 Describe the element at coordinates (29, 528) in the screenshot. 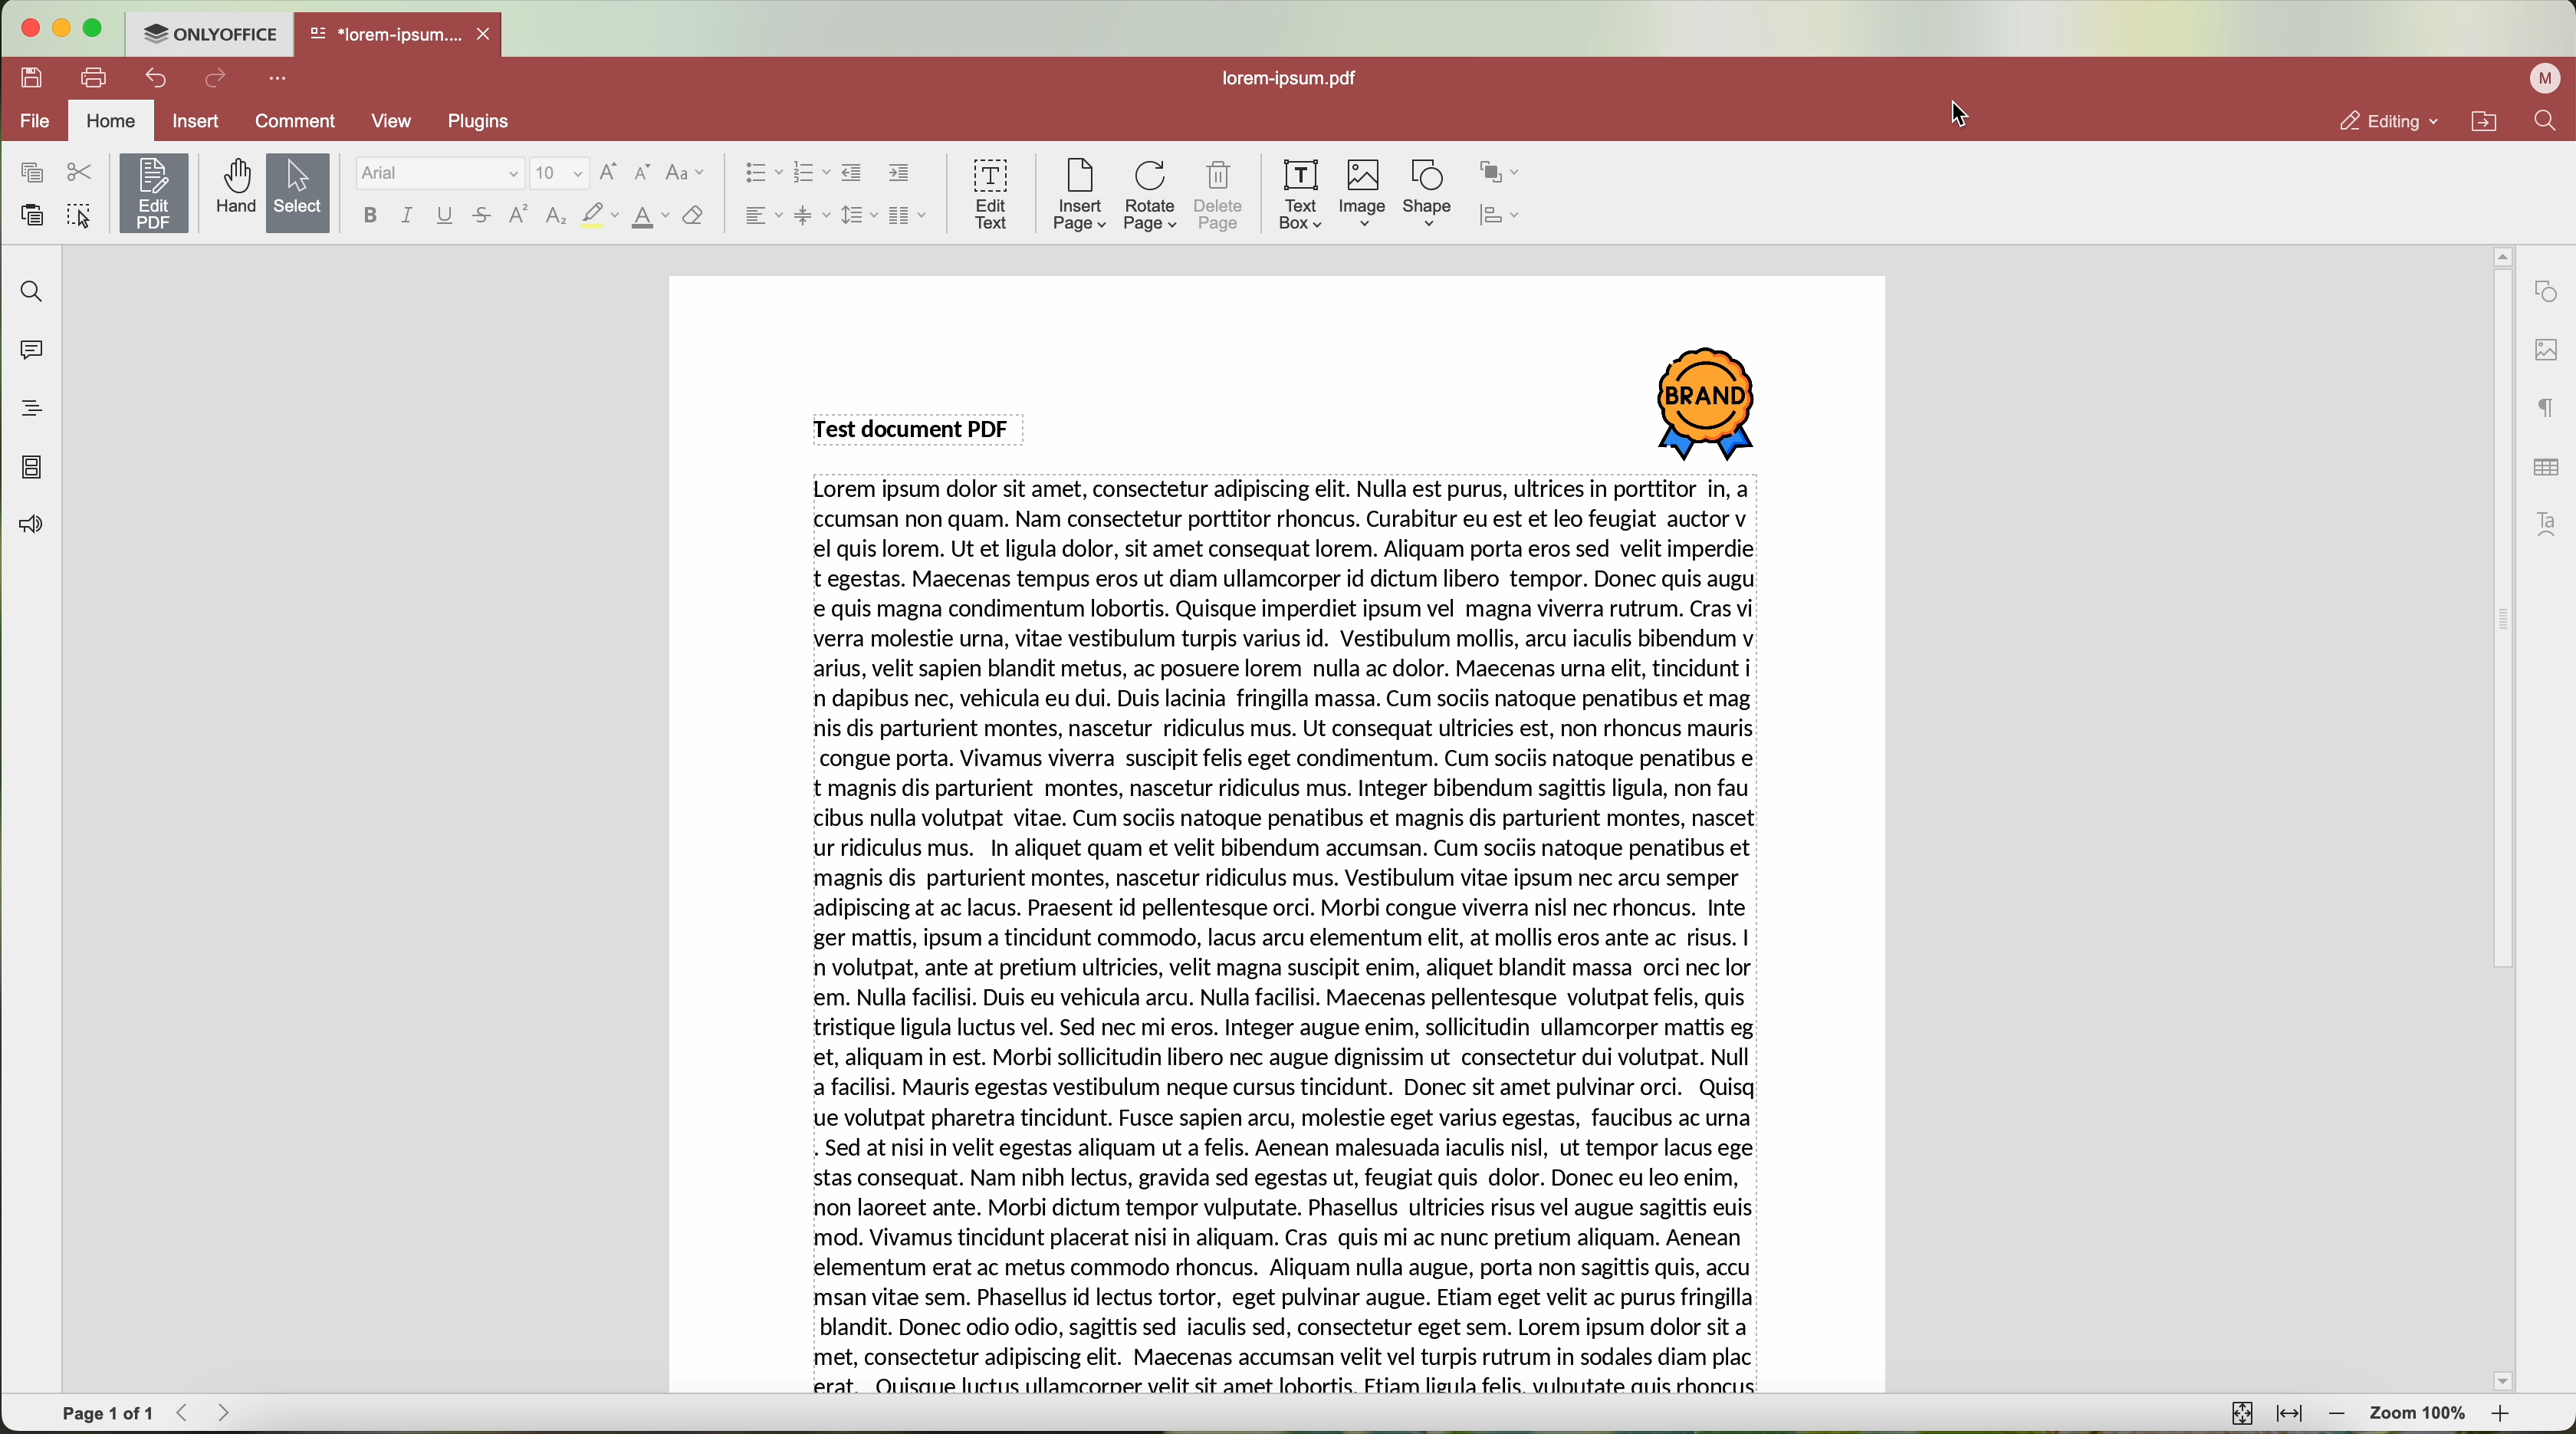

I see `feedback & support` at that location.